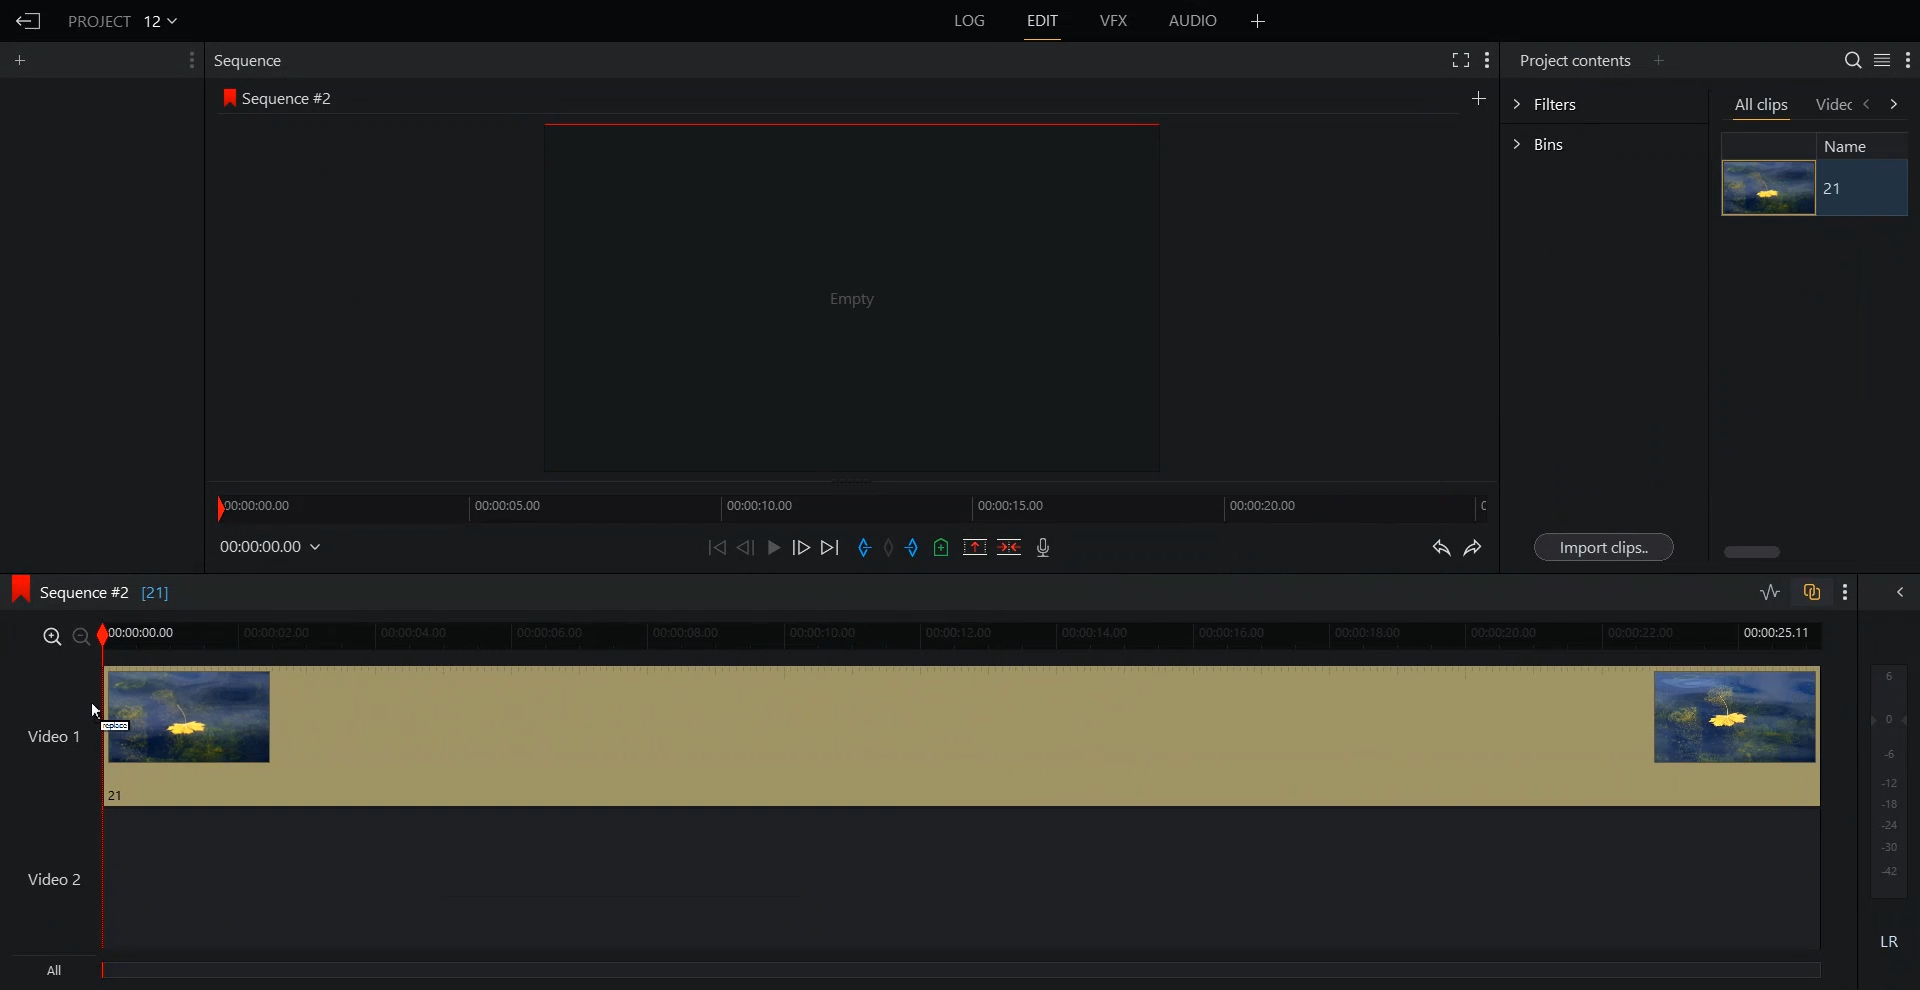 Image resolution: width=1920 pixels, height=990 pixels. Describe the element at coordinates (125, 20) in the screenshot. I see `File Name` at that location.